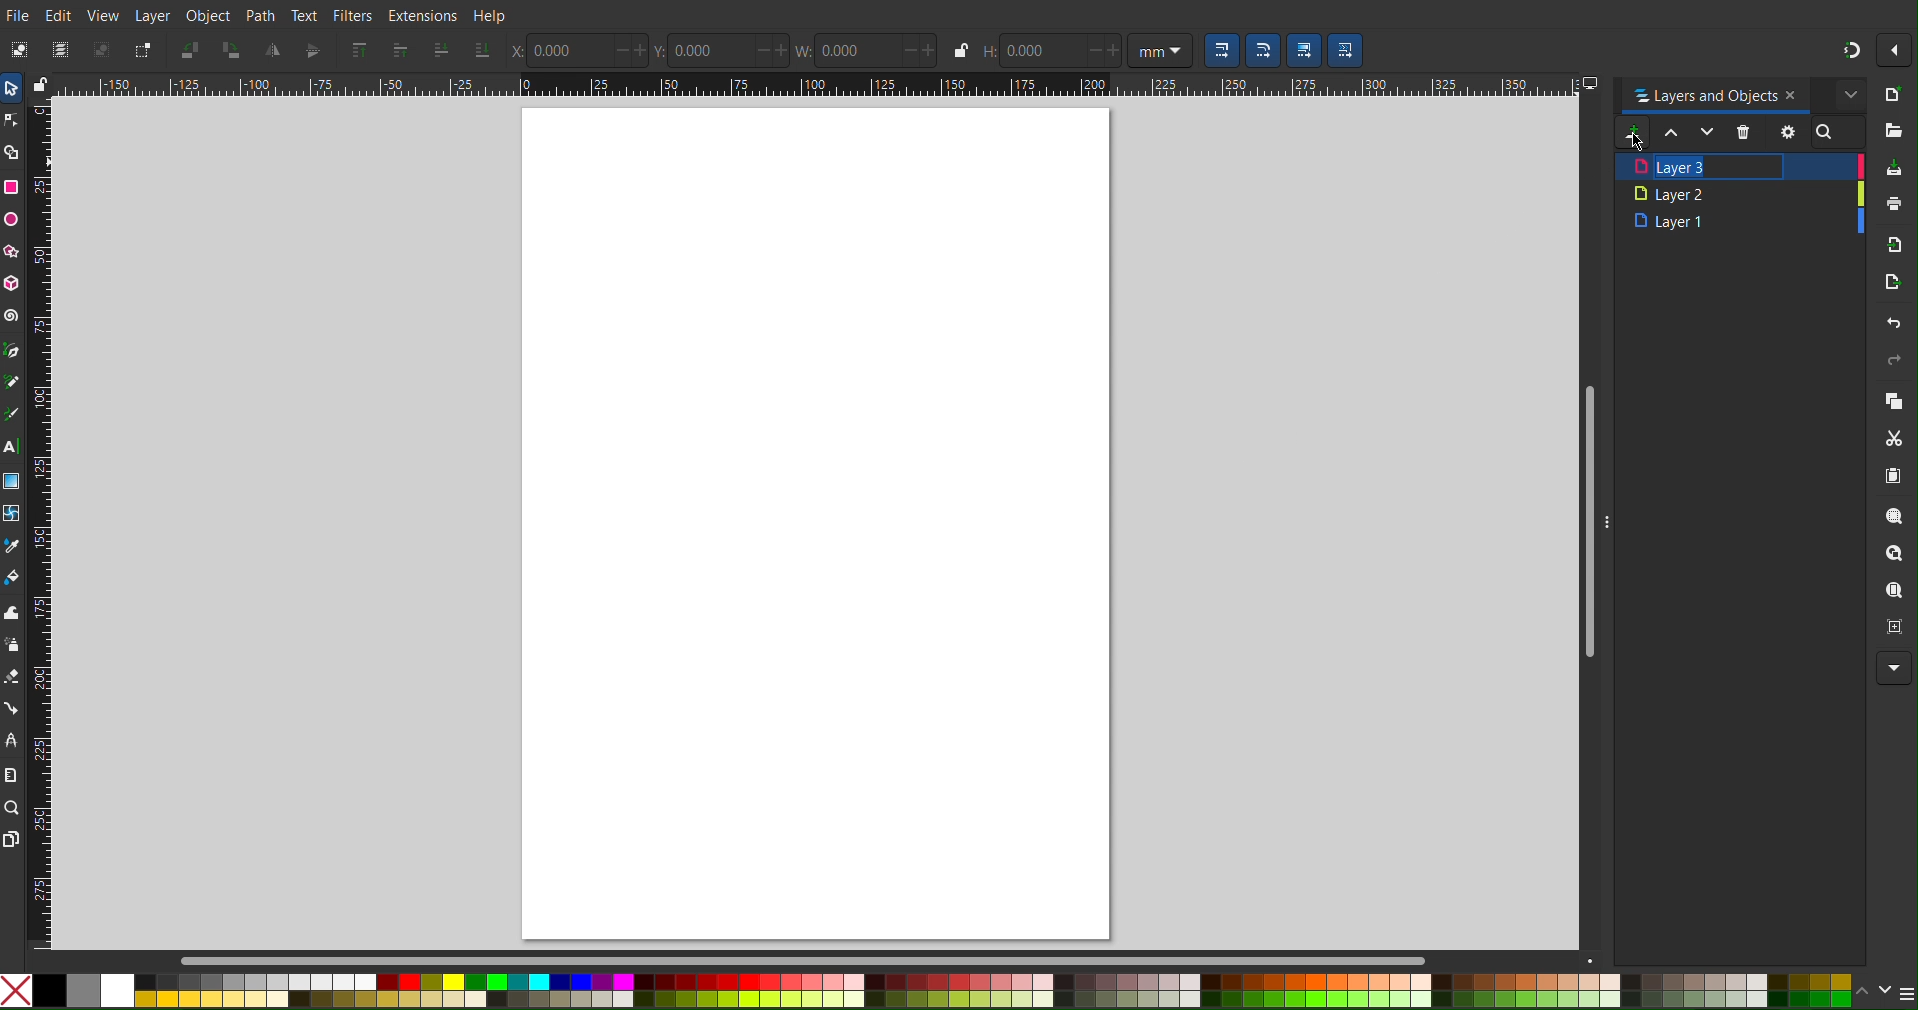 The width and height of the screenshot is (1918, 1010). Describe the element at coordinates (1050, 51) in the screenshot. I see `Height` at that location.